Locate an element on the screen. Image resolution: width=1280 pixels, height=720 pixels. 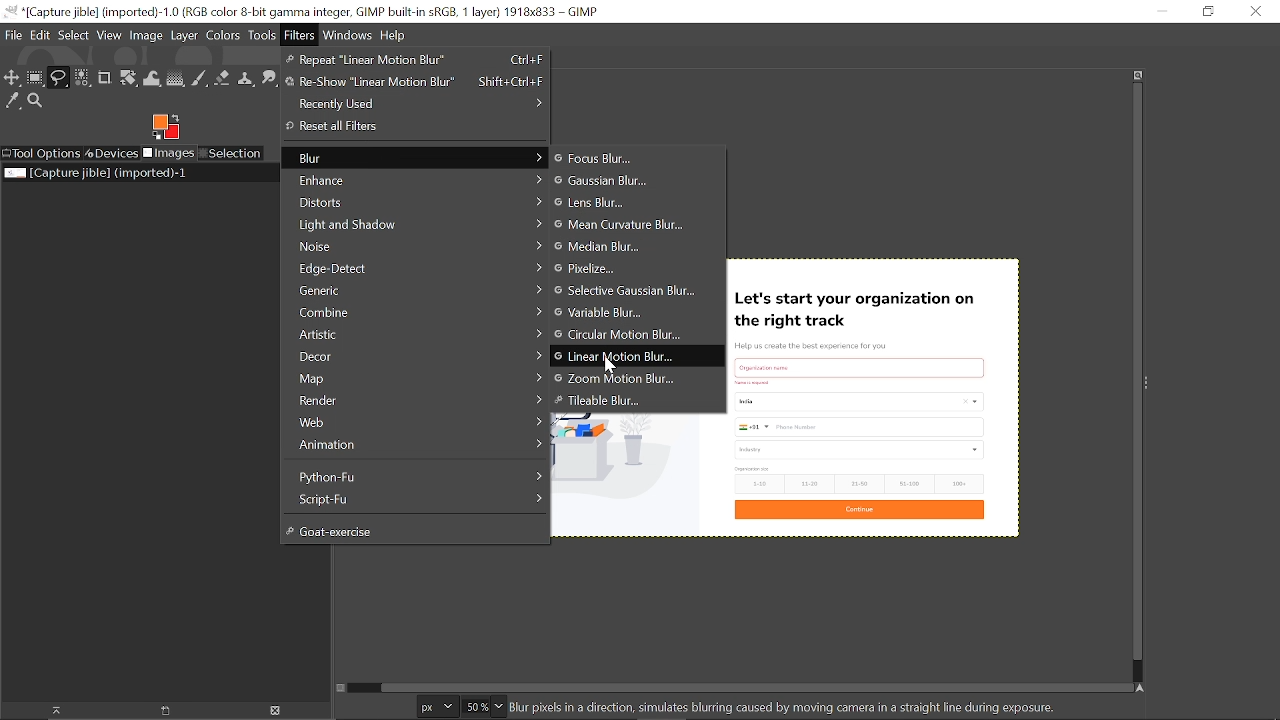
Delete is located at coordinates (274, 711).